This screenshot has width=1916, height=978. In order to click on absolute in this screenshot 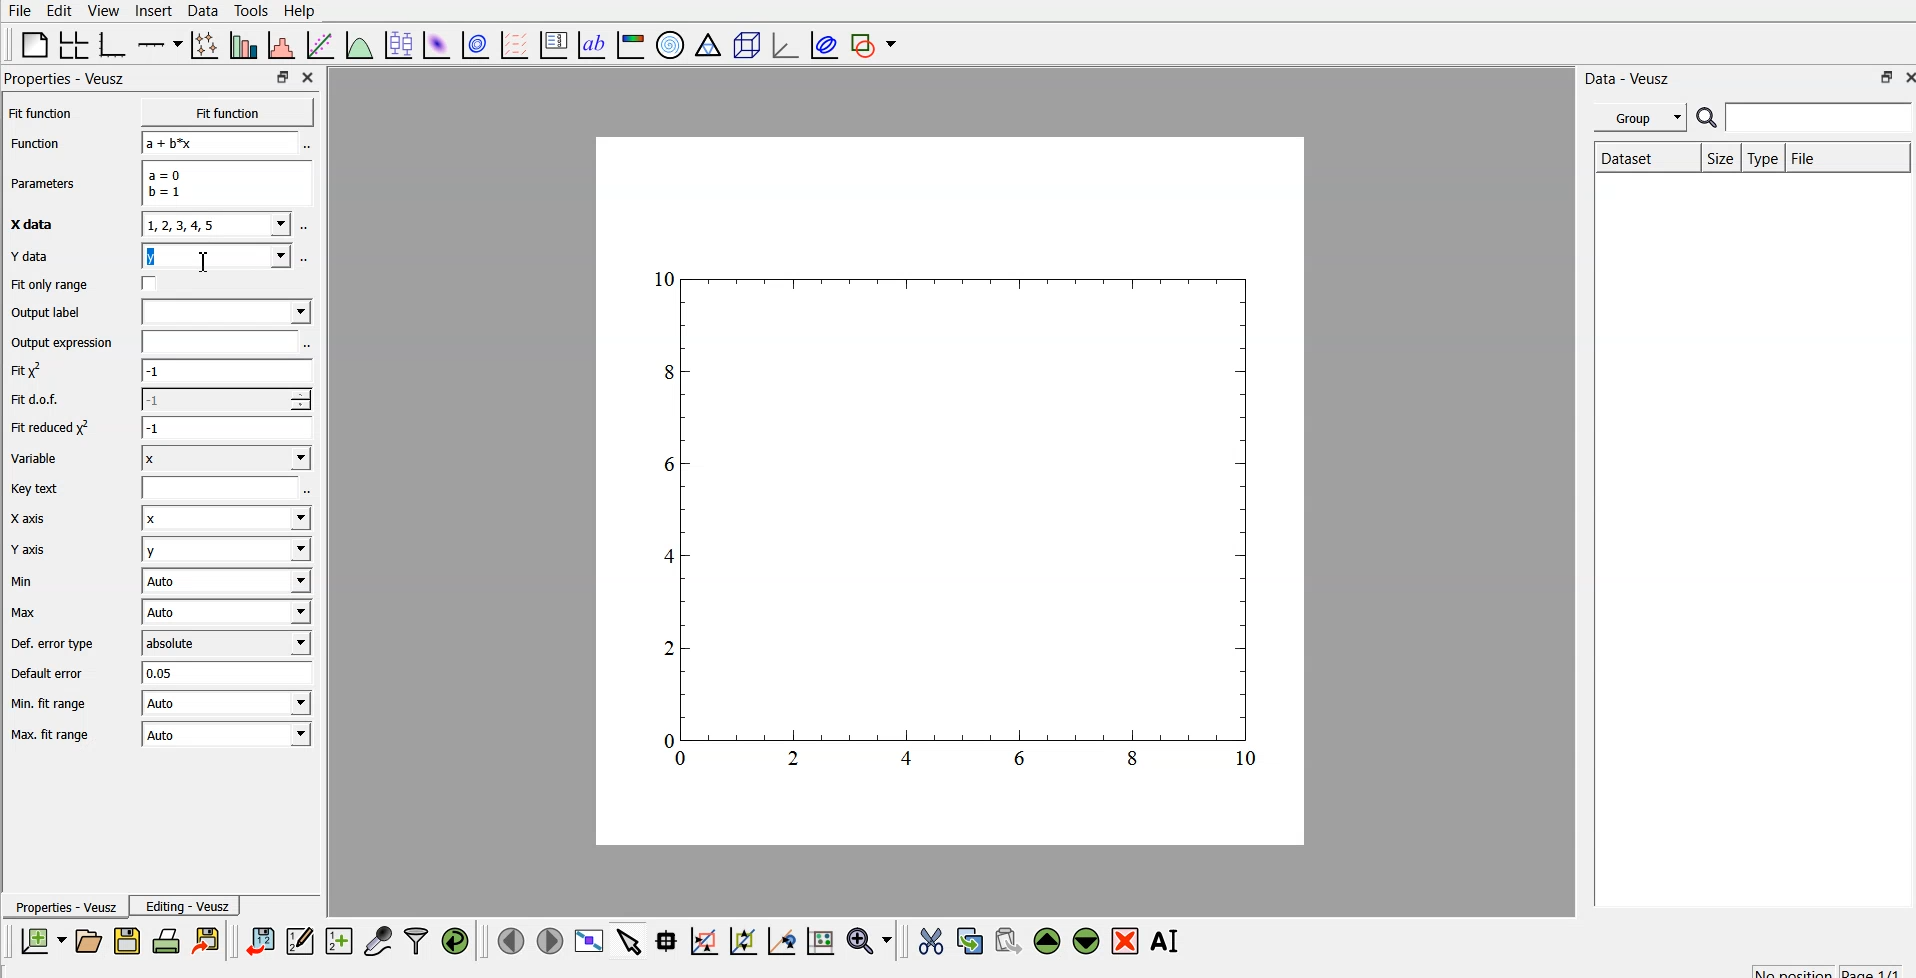, I will do `click(227, 645)`.